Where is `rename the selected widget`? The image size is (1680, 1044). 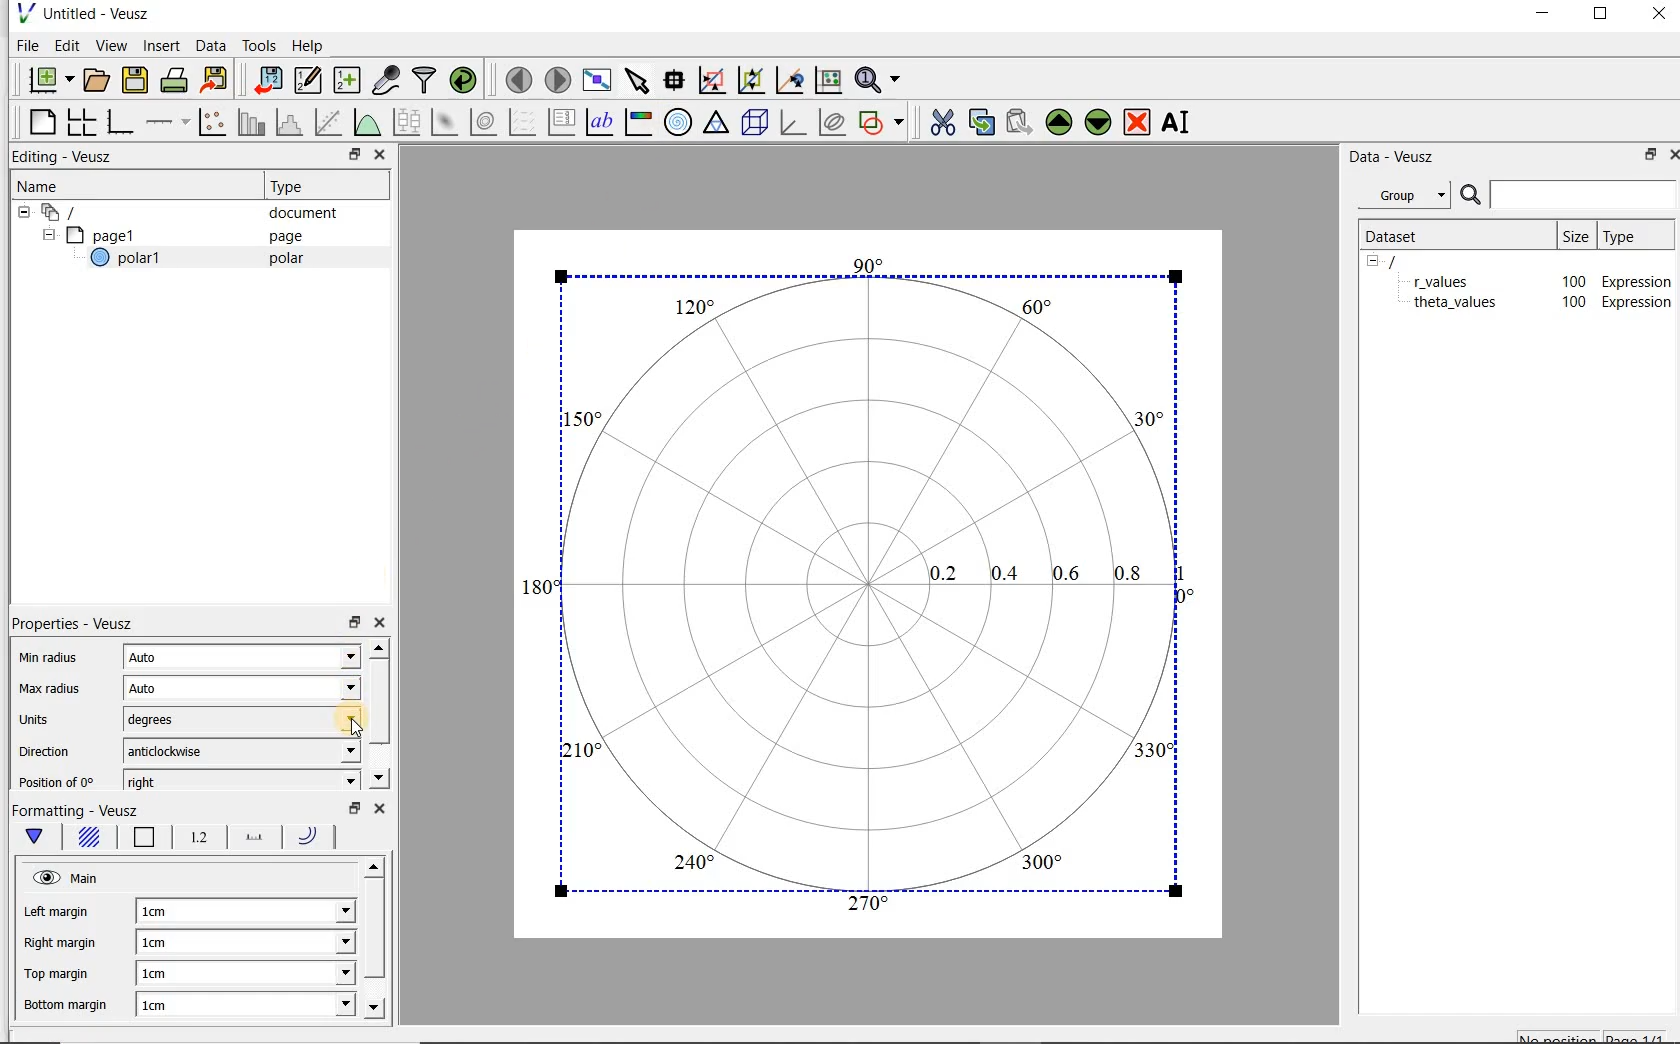 rename the selected widget is located at coordinates (1180, 122).